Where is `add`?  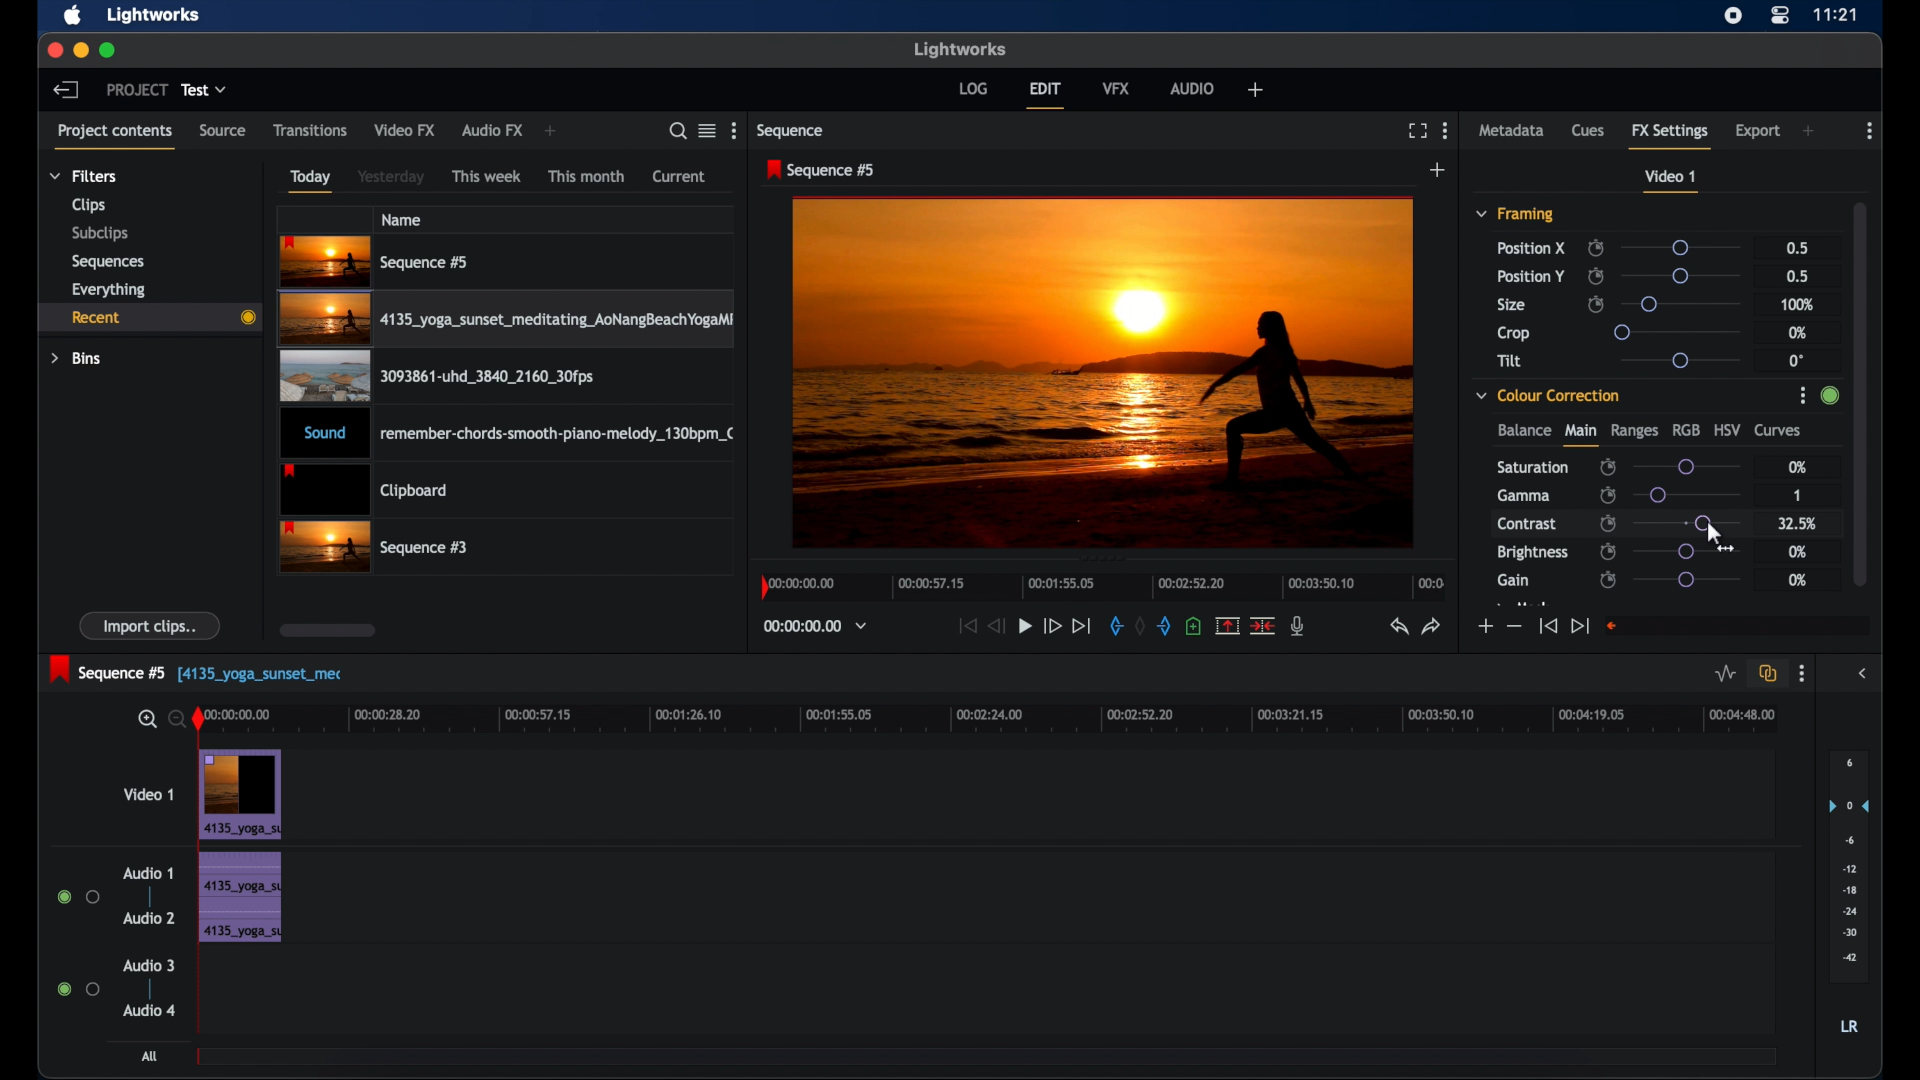 add is located at coordinates (1438, 170).